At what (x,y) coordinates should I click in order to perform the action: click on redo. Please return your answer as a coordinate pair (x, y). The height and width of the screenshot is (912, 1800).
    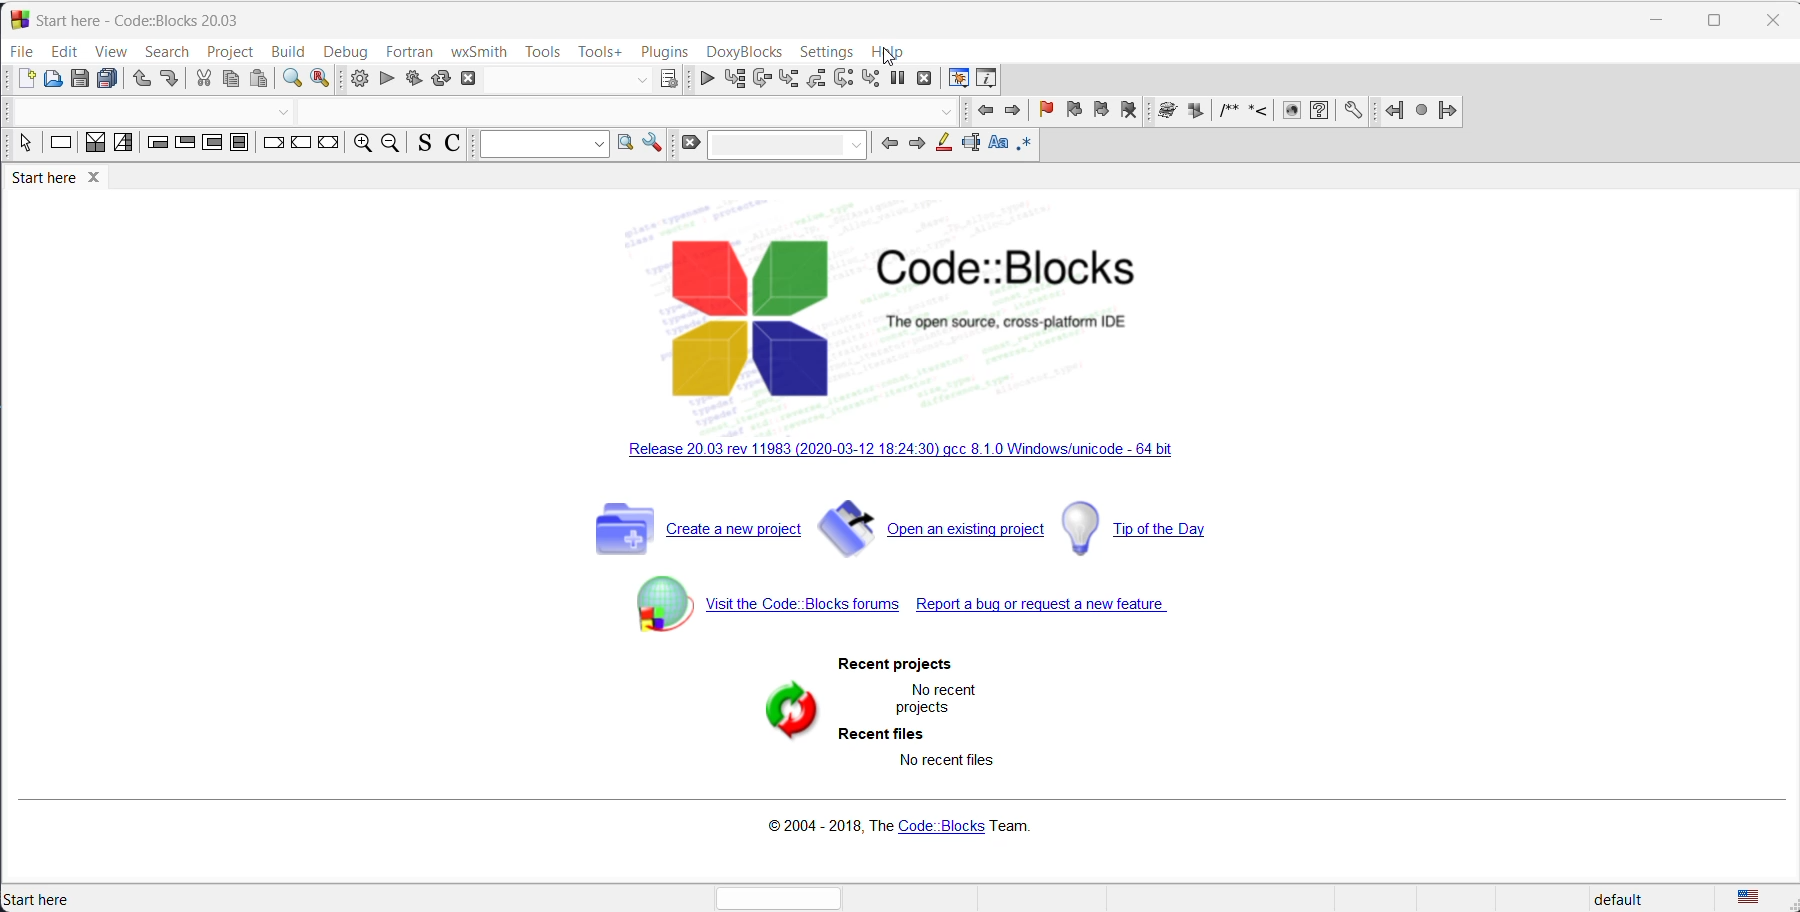
    Looking at the image, I should click on (169, 79).